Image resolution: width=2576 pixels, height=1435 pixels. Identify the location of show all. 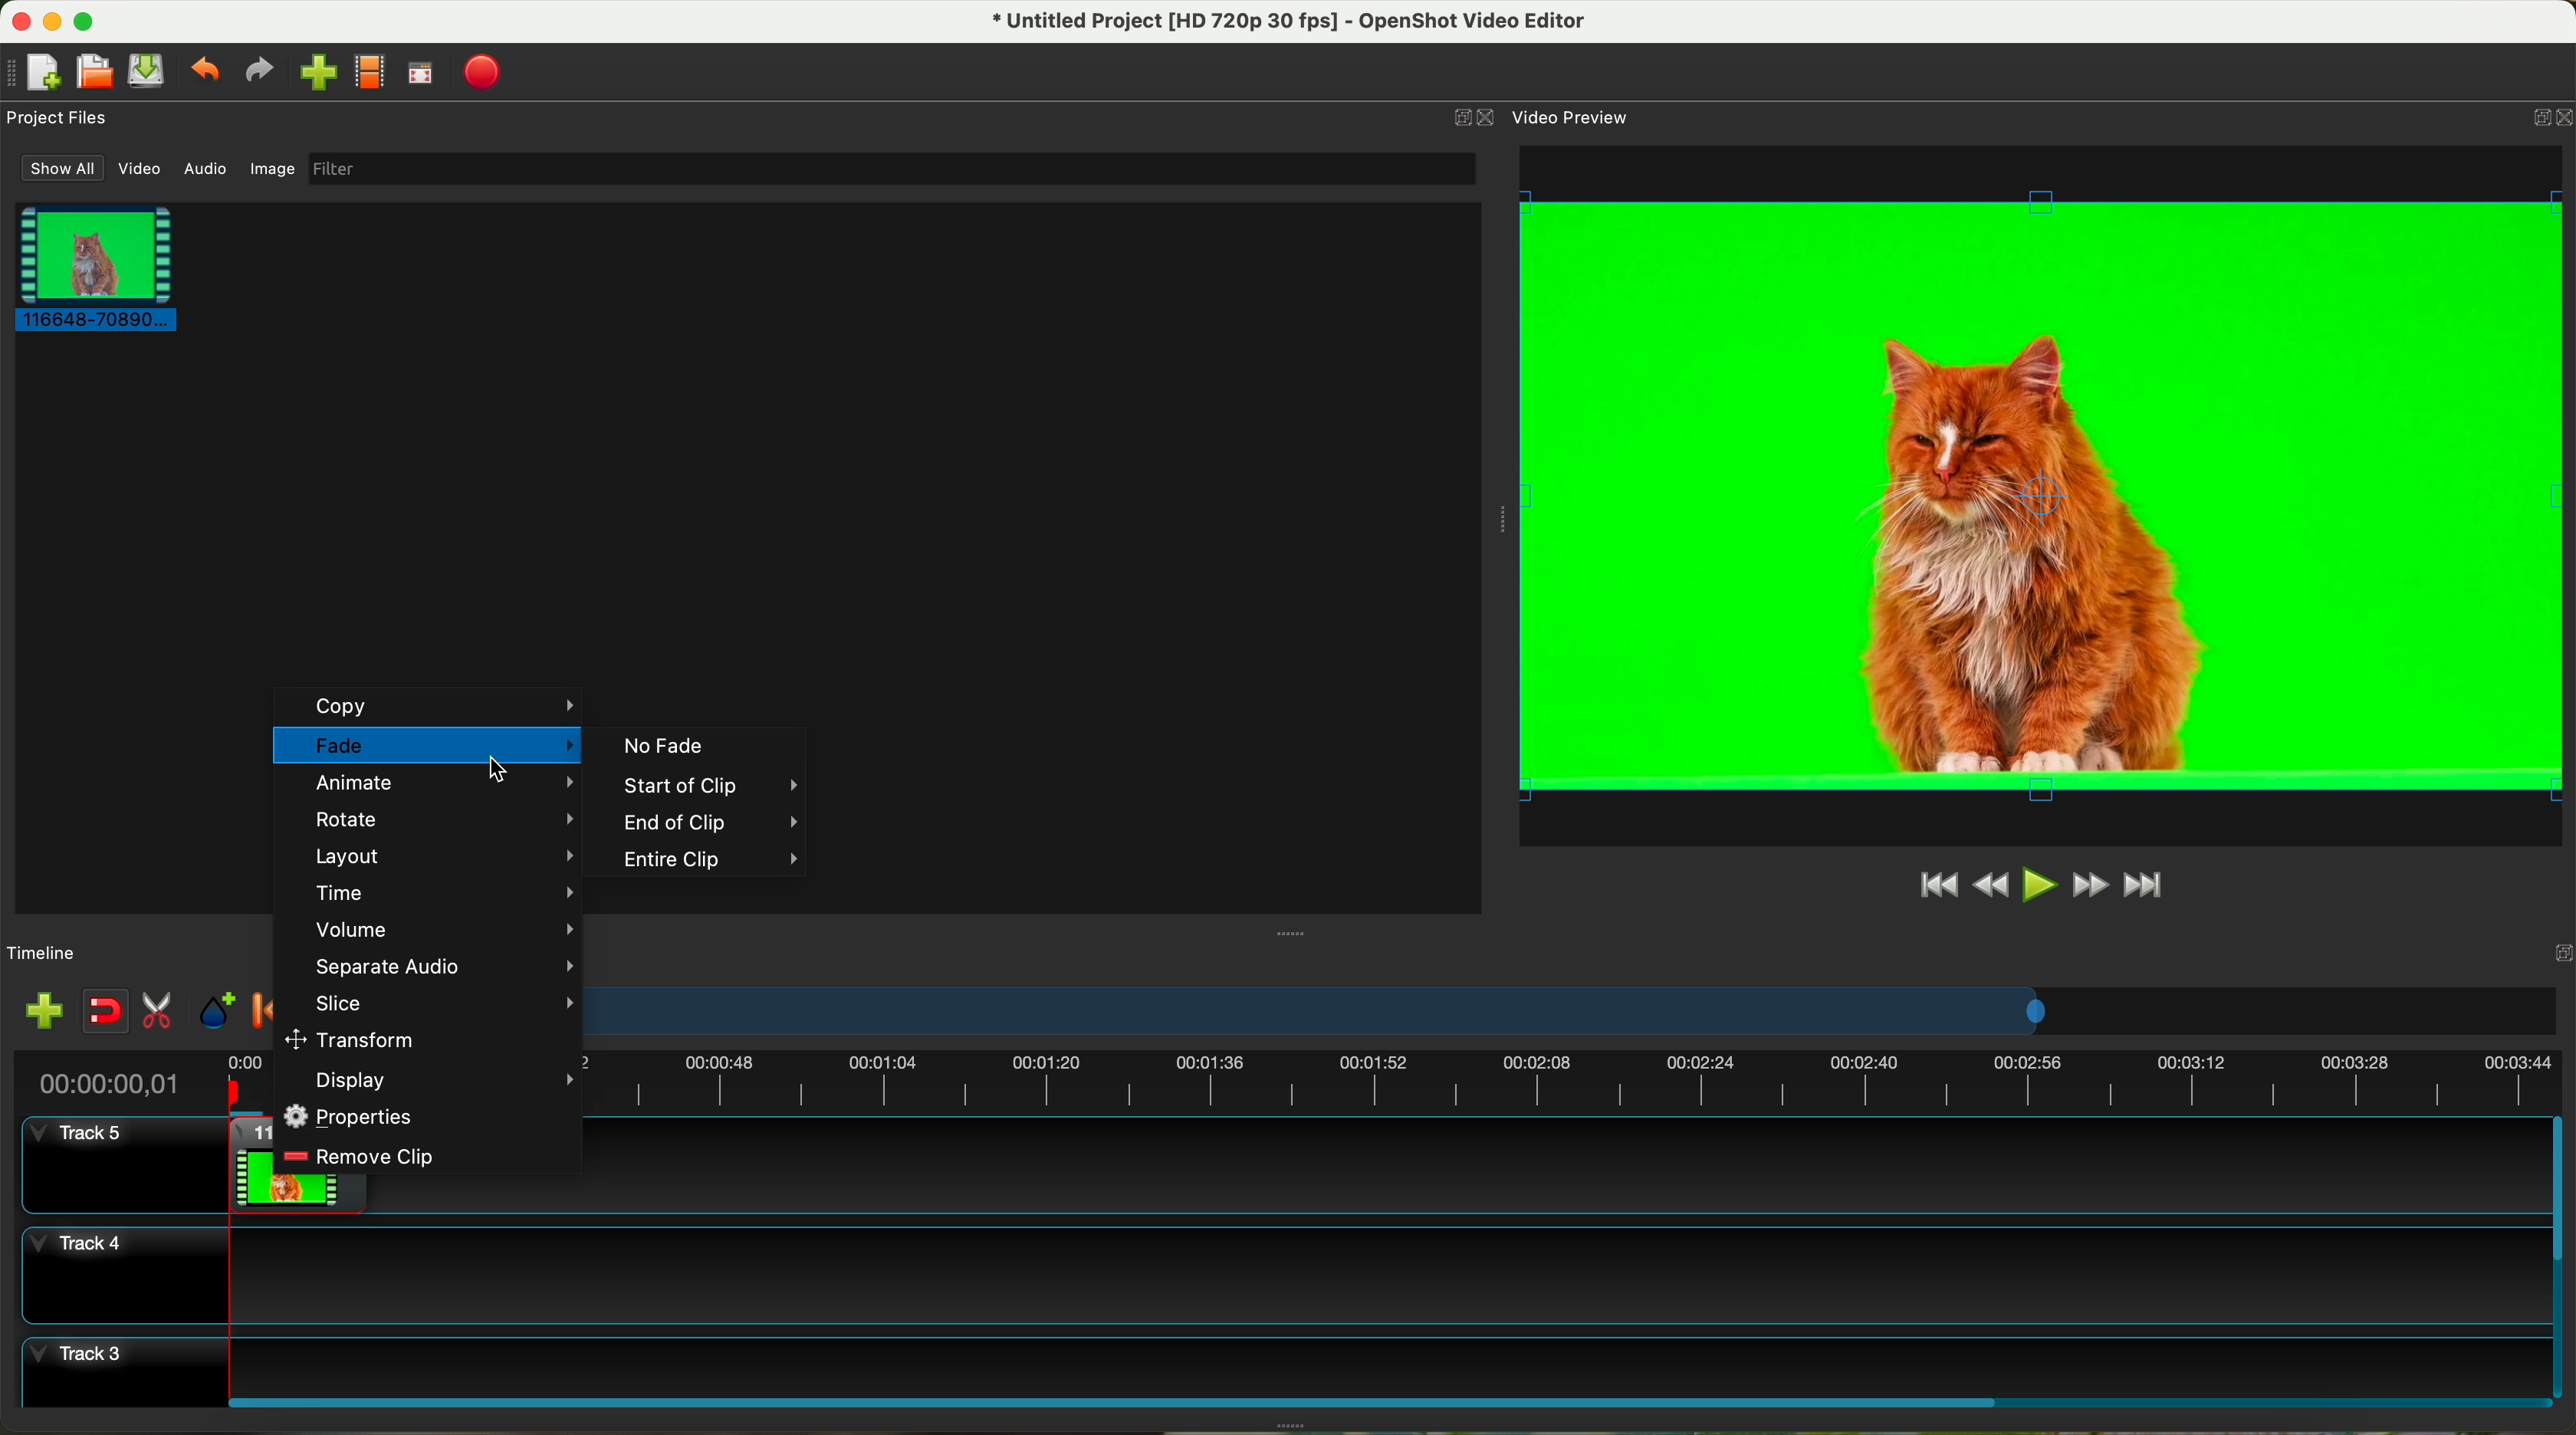
(58, 168).